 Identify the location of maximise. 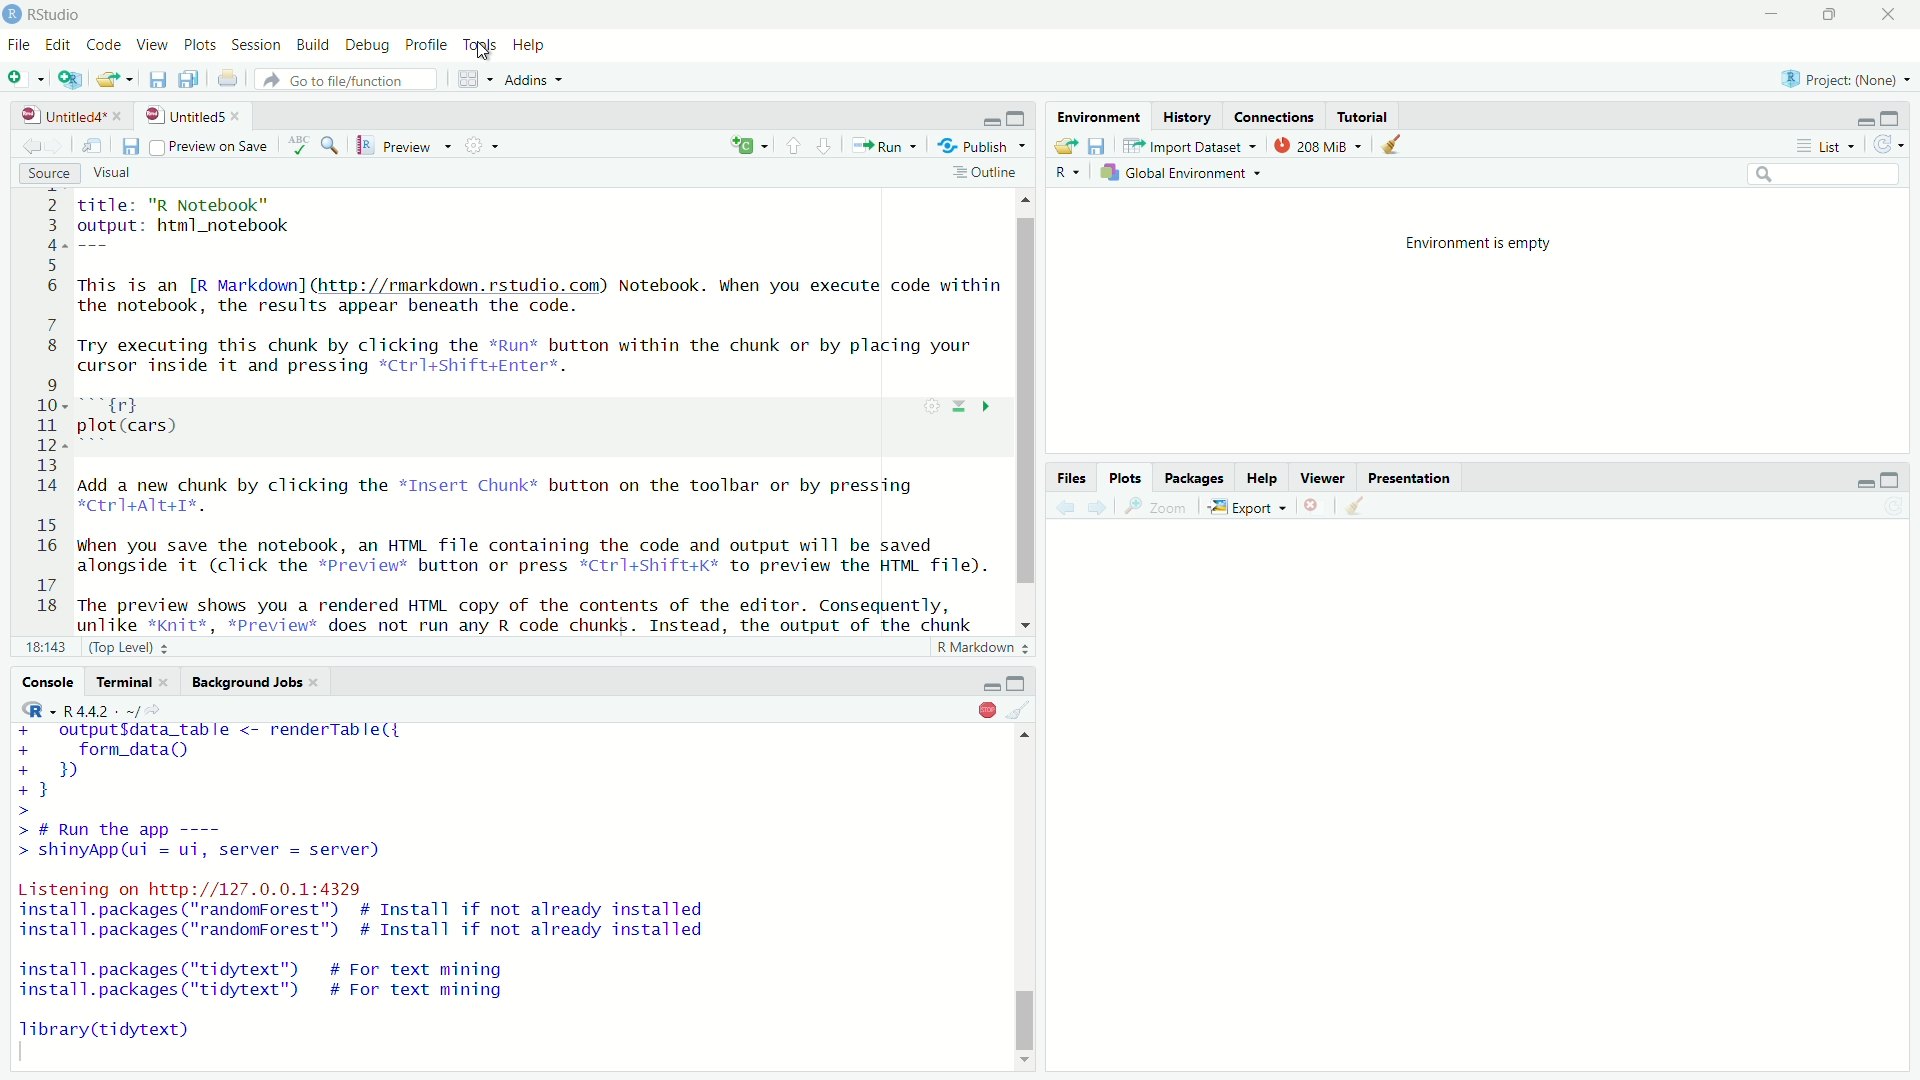
(1827, 15).